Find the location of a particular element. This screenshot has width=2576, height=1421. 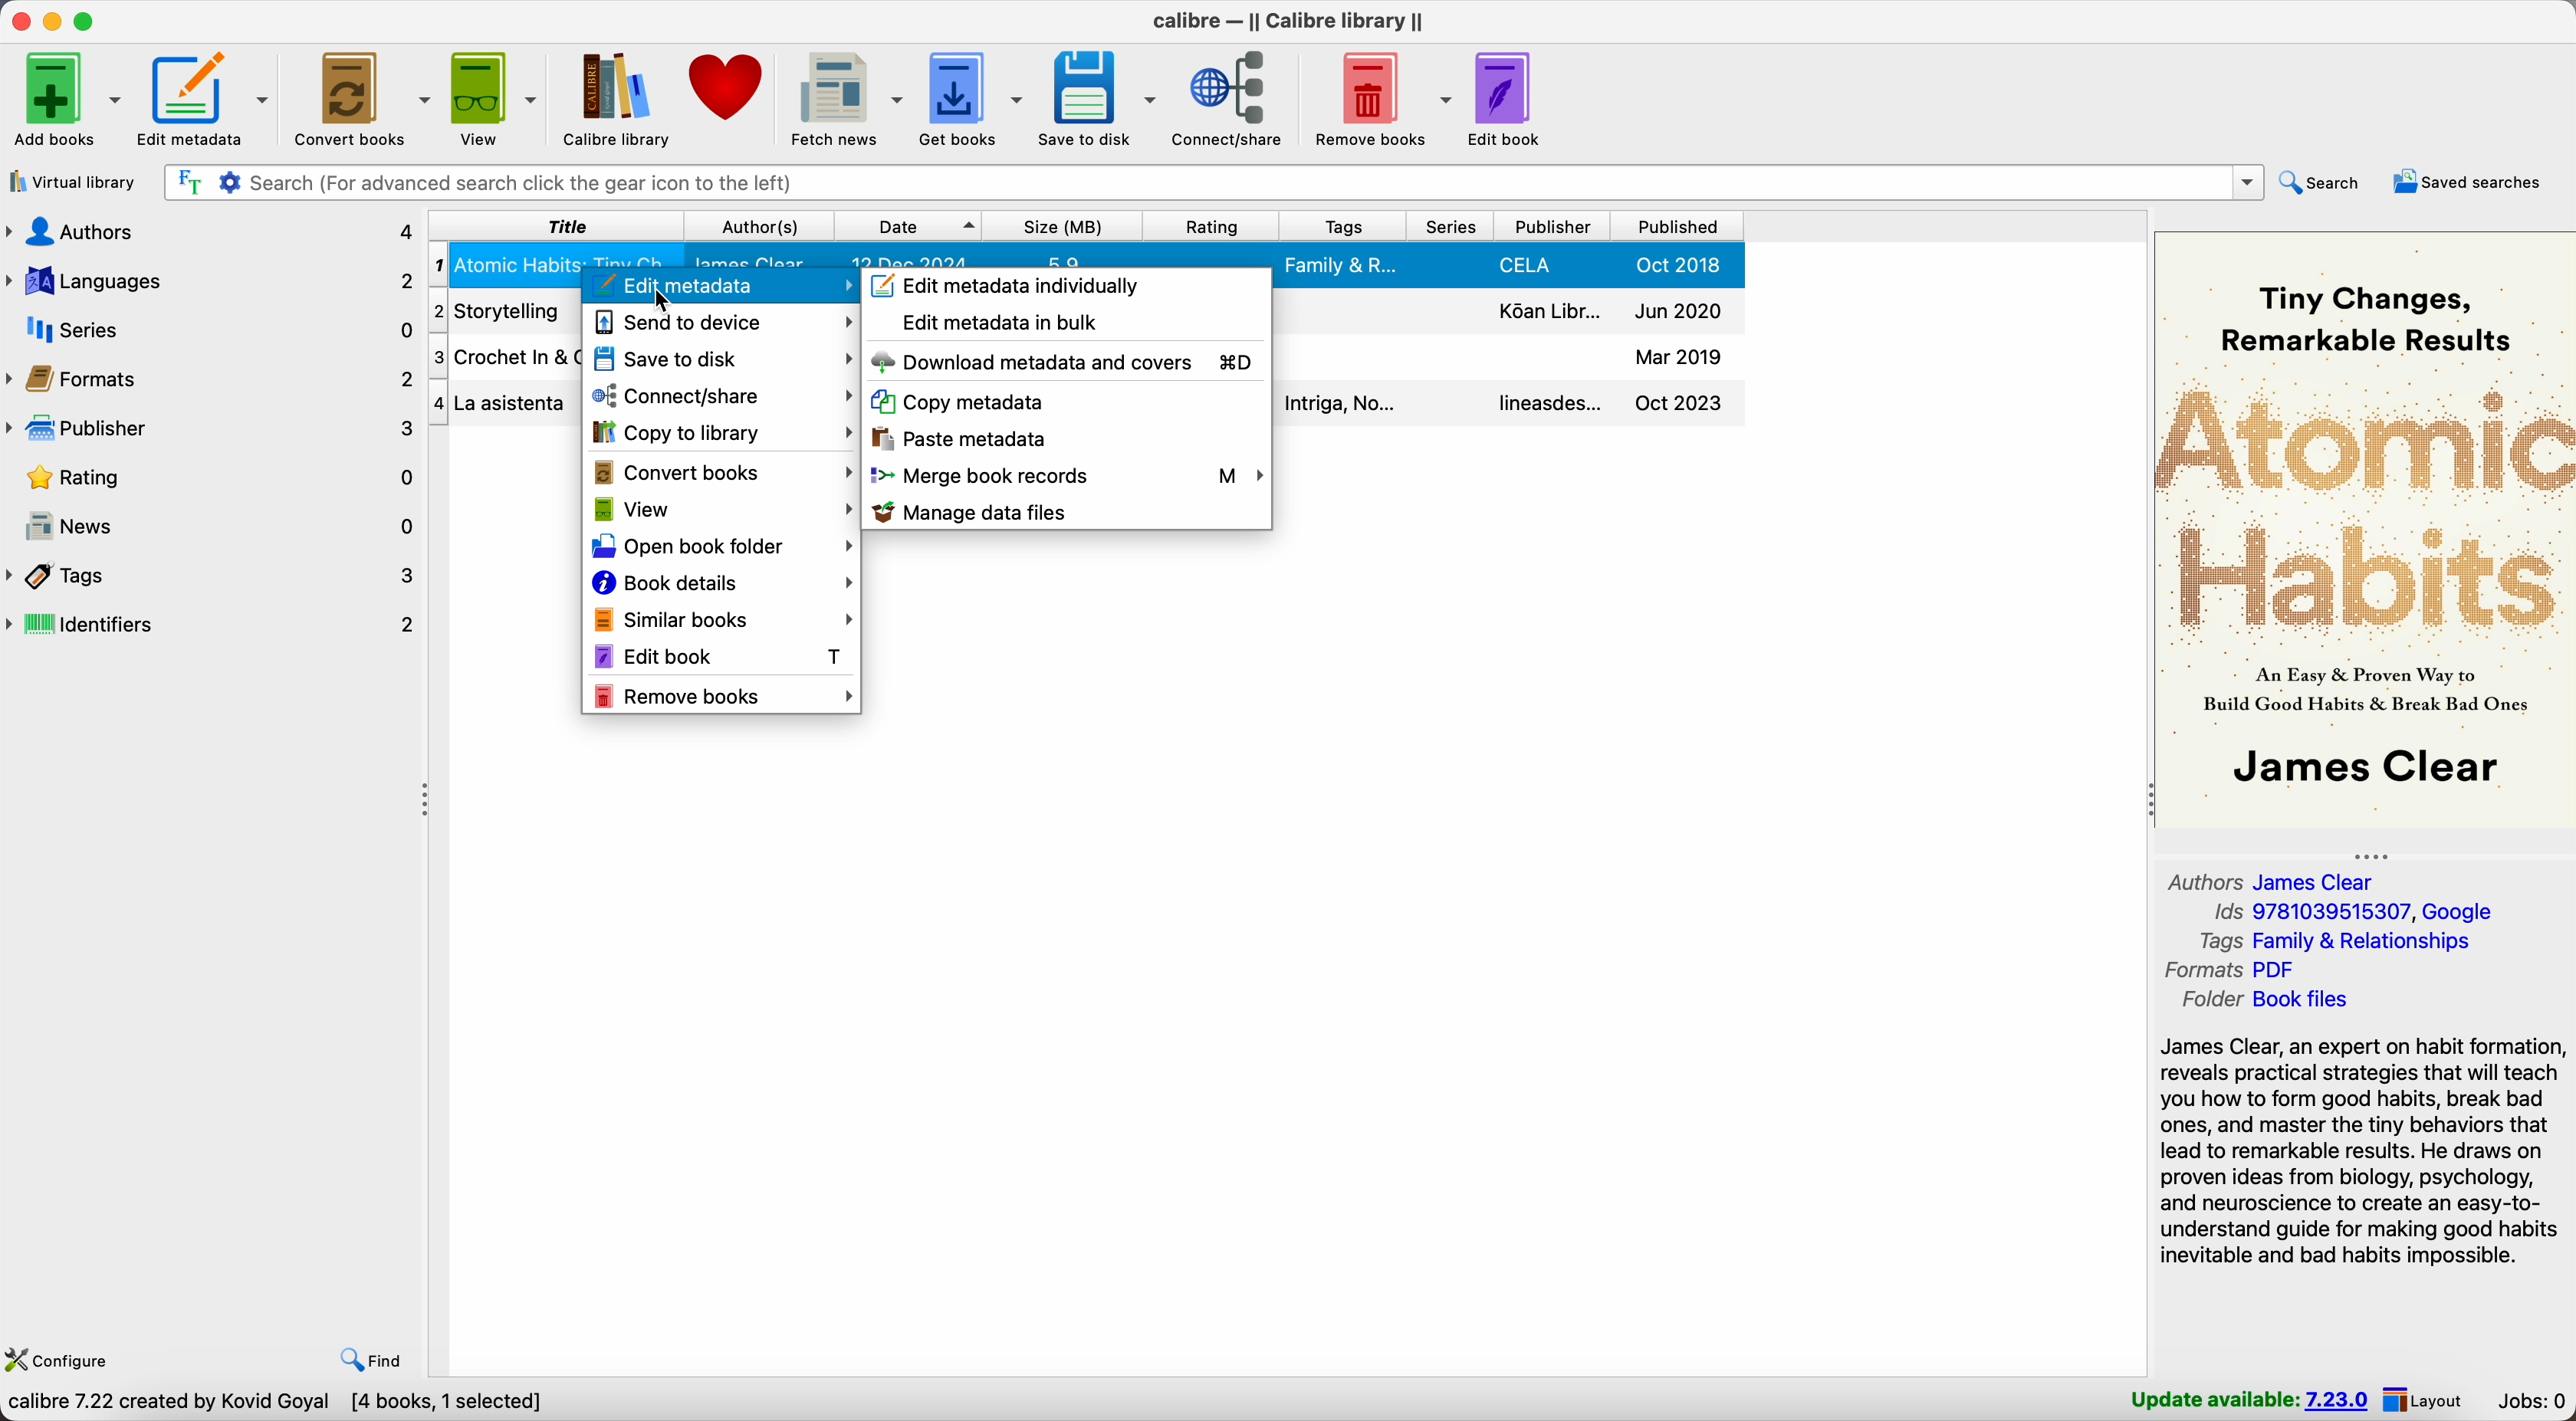

remove books is located at coordinates (1380, 100).